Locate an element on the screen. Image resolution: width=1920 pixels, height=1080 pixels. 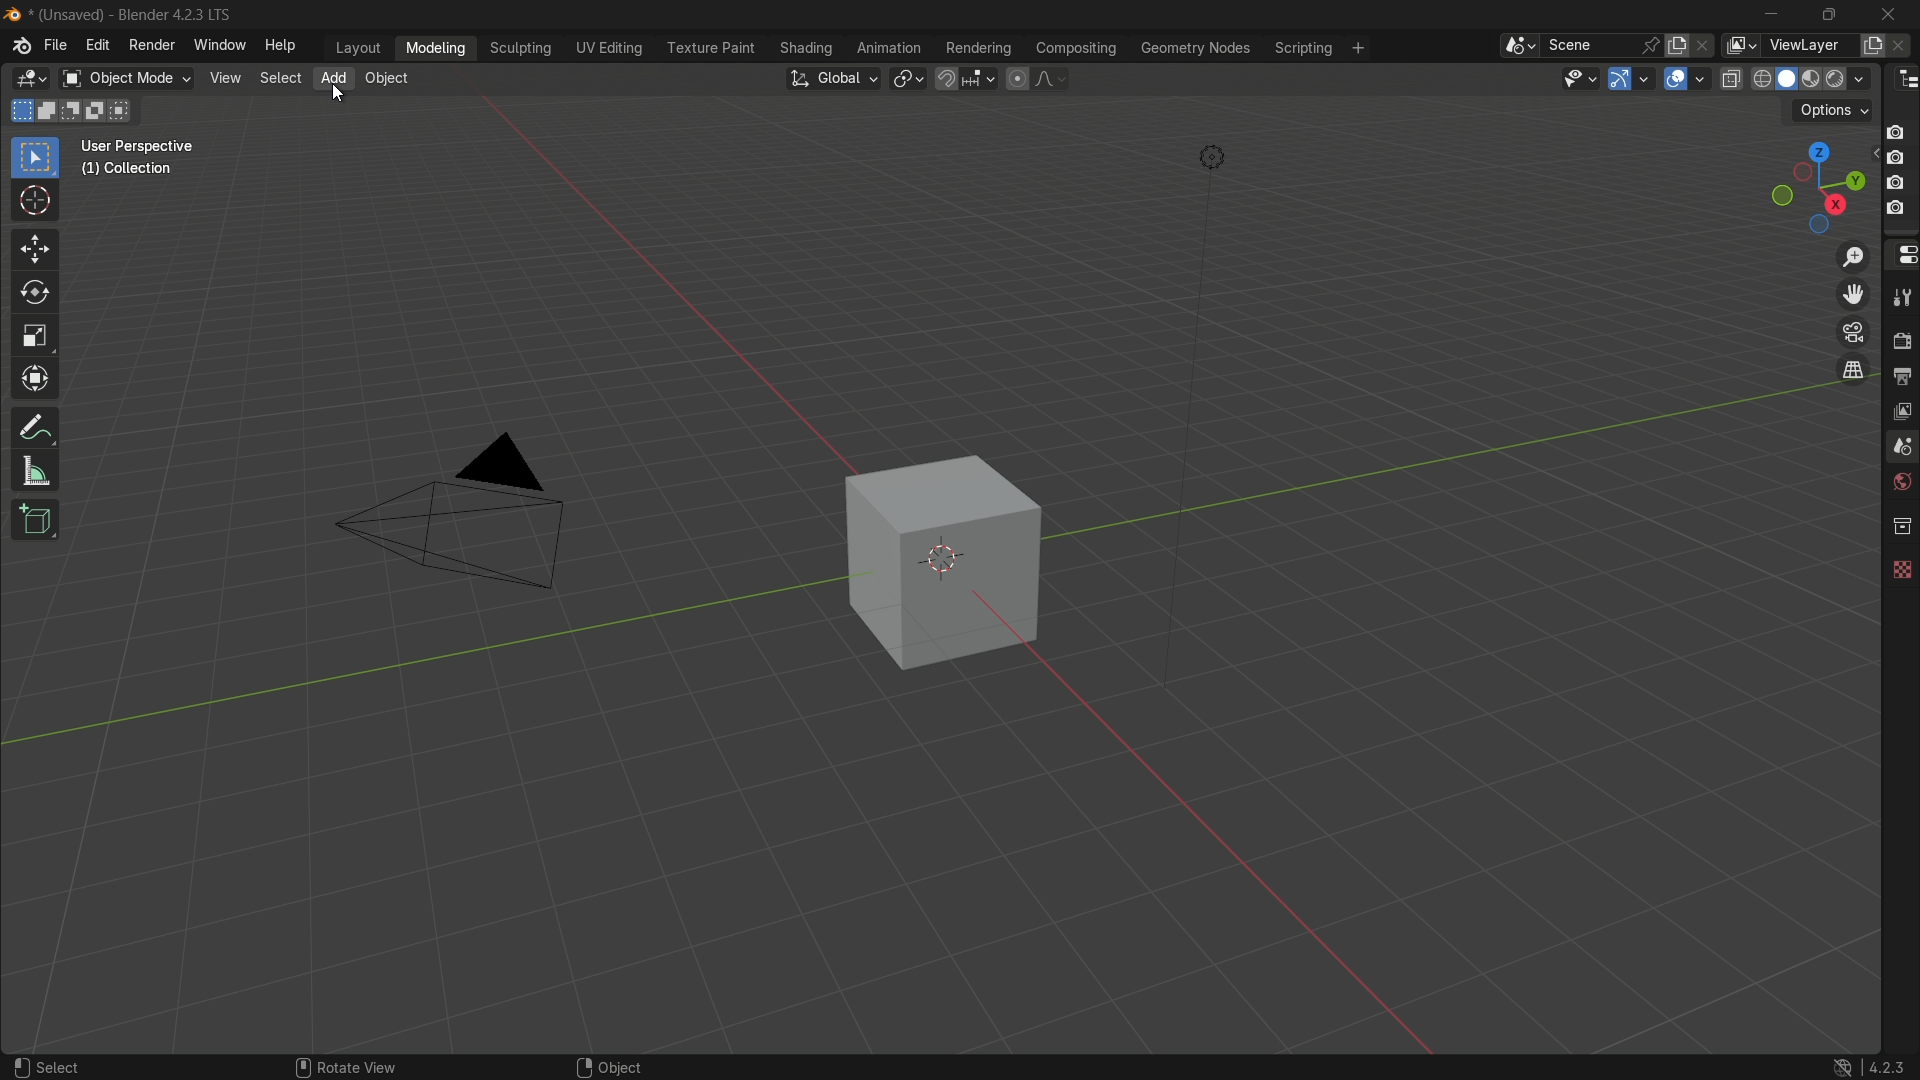
file menu is located at coordinates (57, 46).